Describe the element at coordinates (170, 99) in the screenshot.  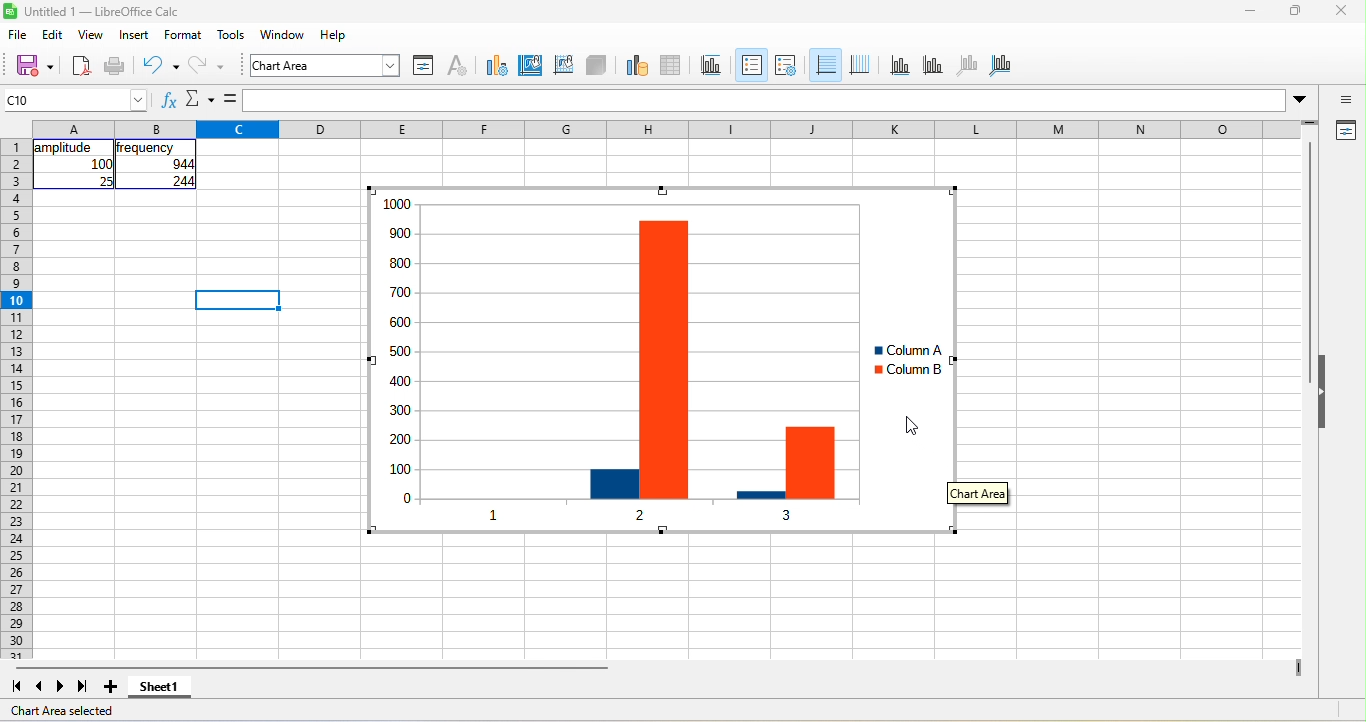
I see `fx` at that location.